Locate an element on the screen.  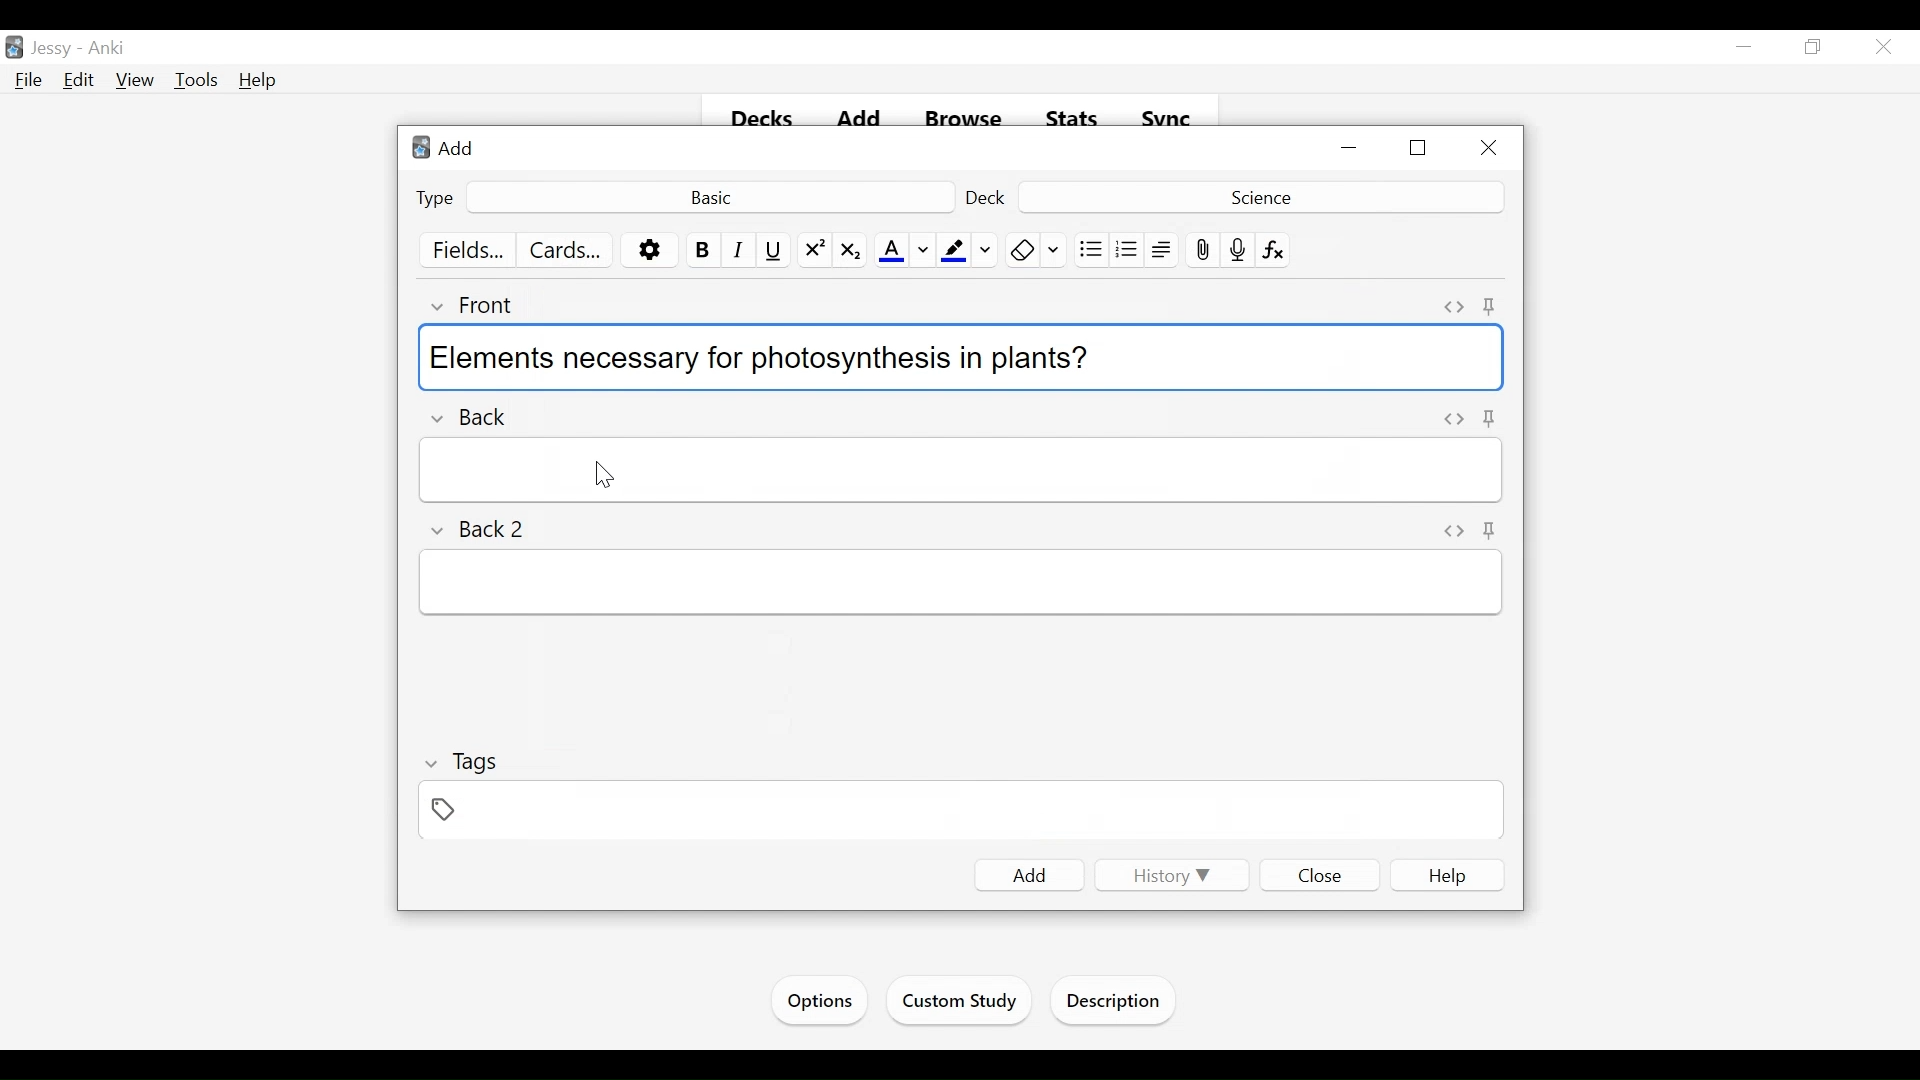
Toggle Sticky is located at coordinates (1491, 530).